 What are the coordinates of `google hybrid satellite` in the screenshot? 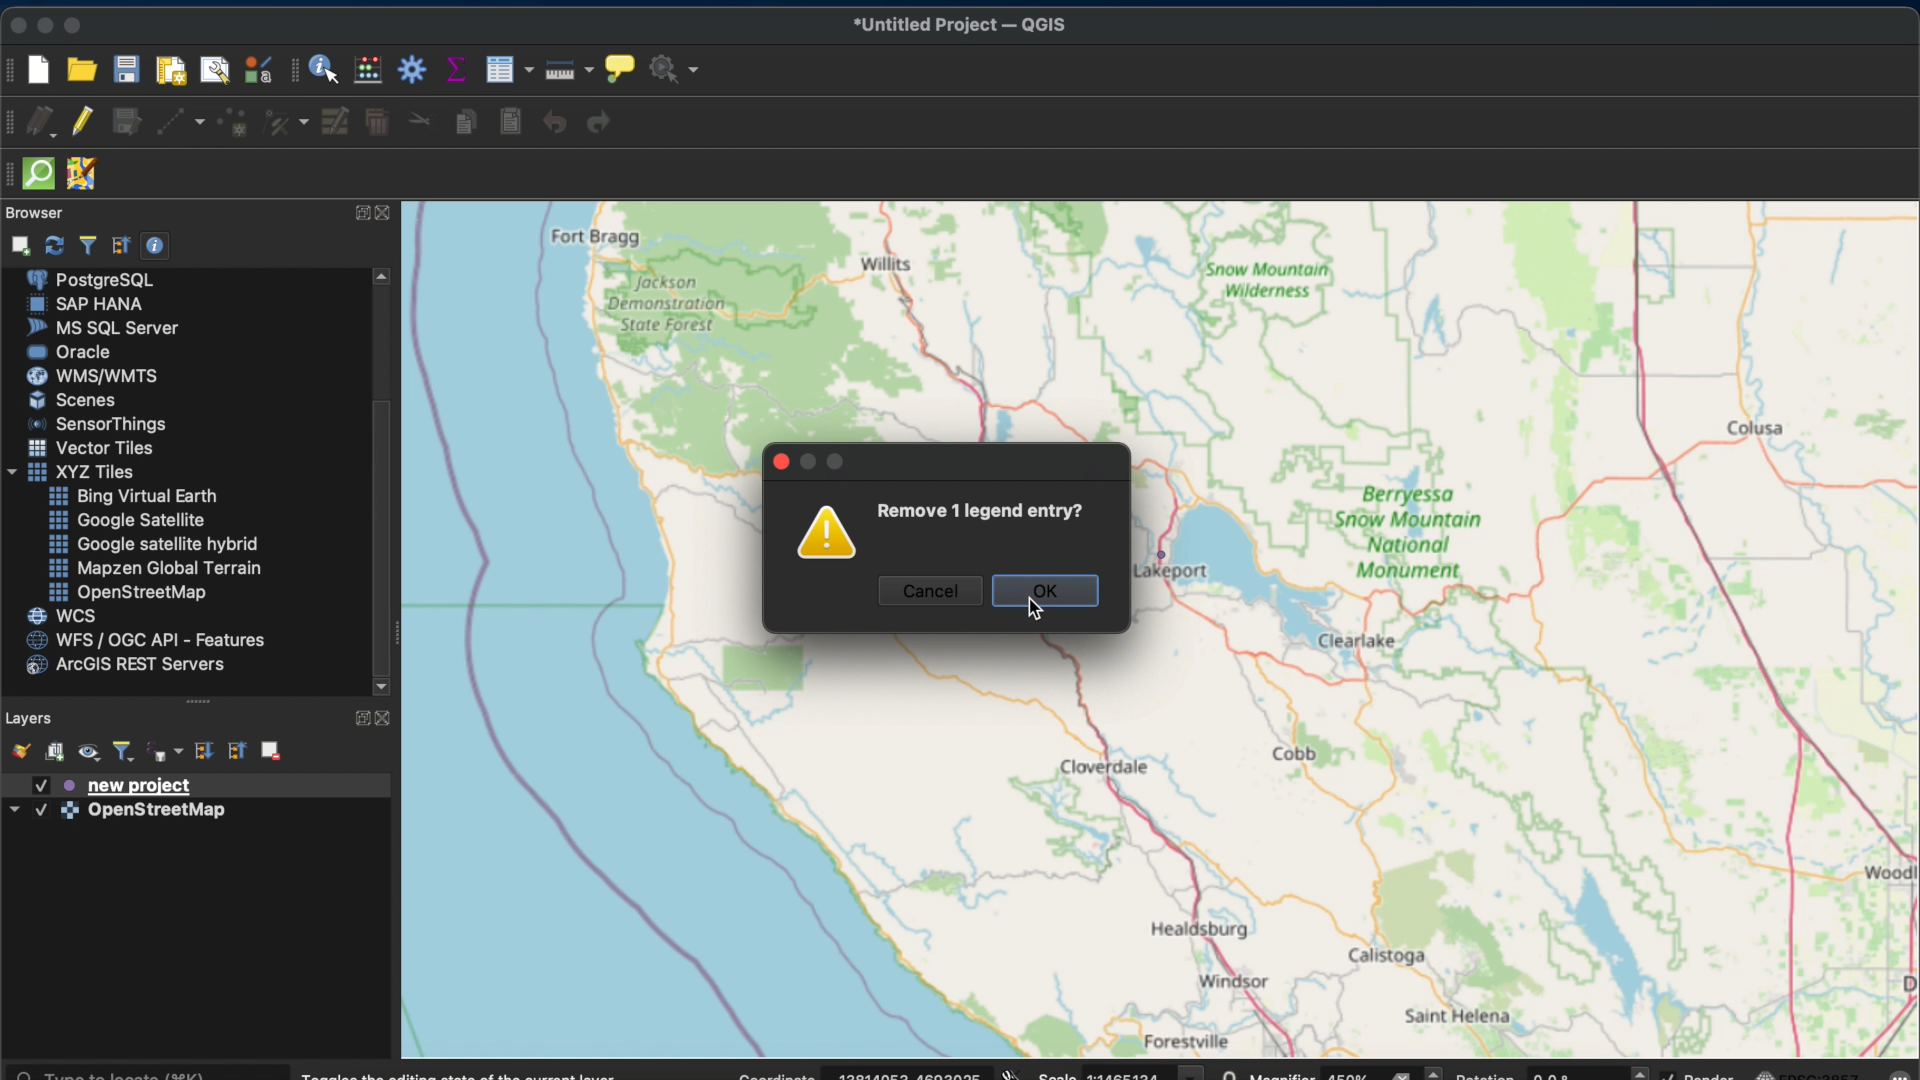 It's located at (155, 543).